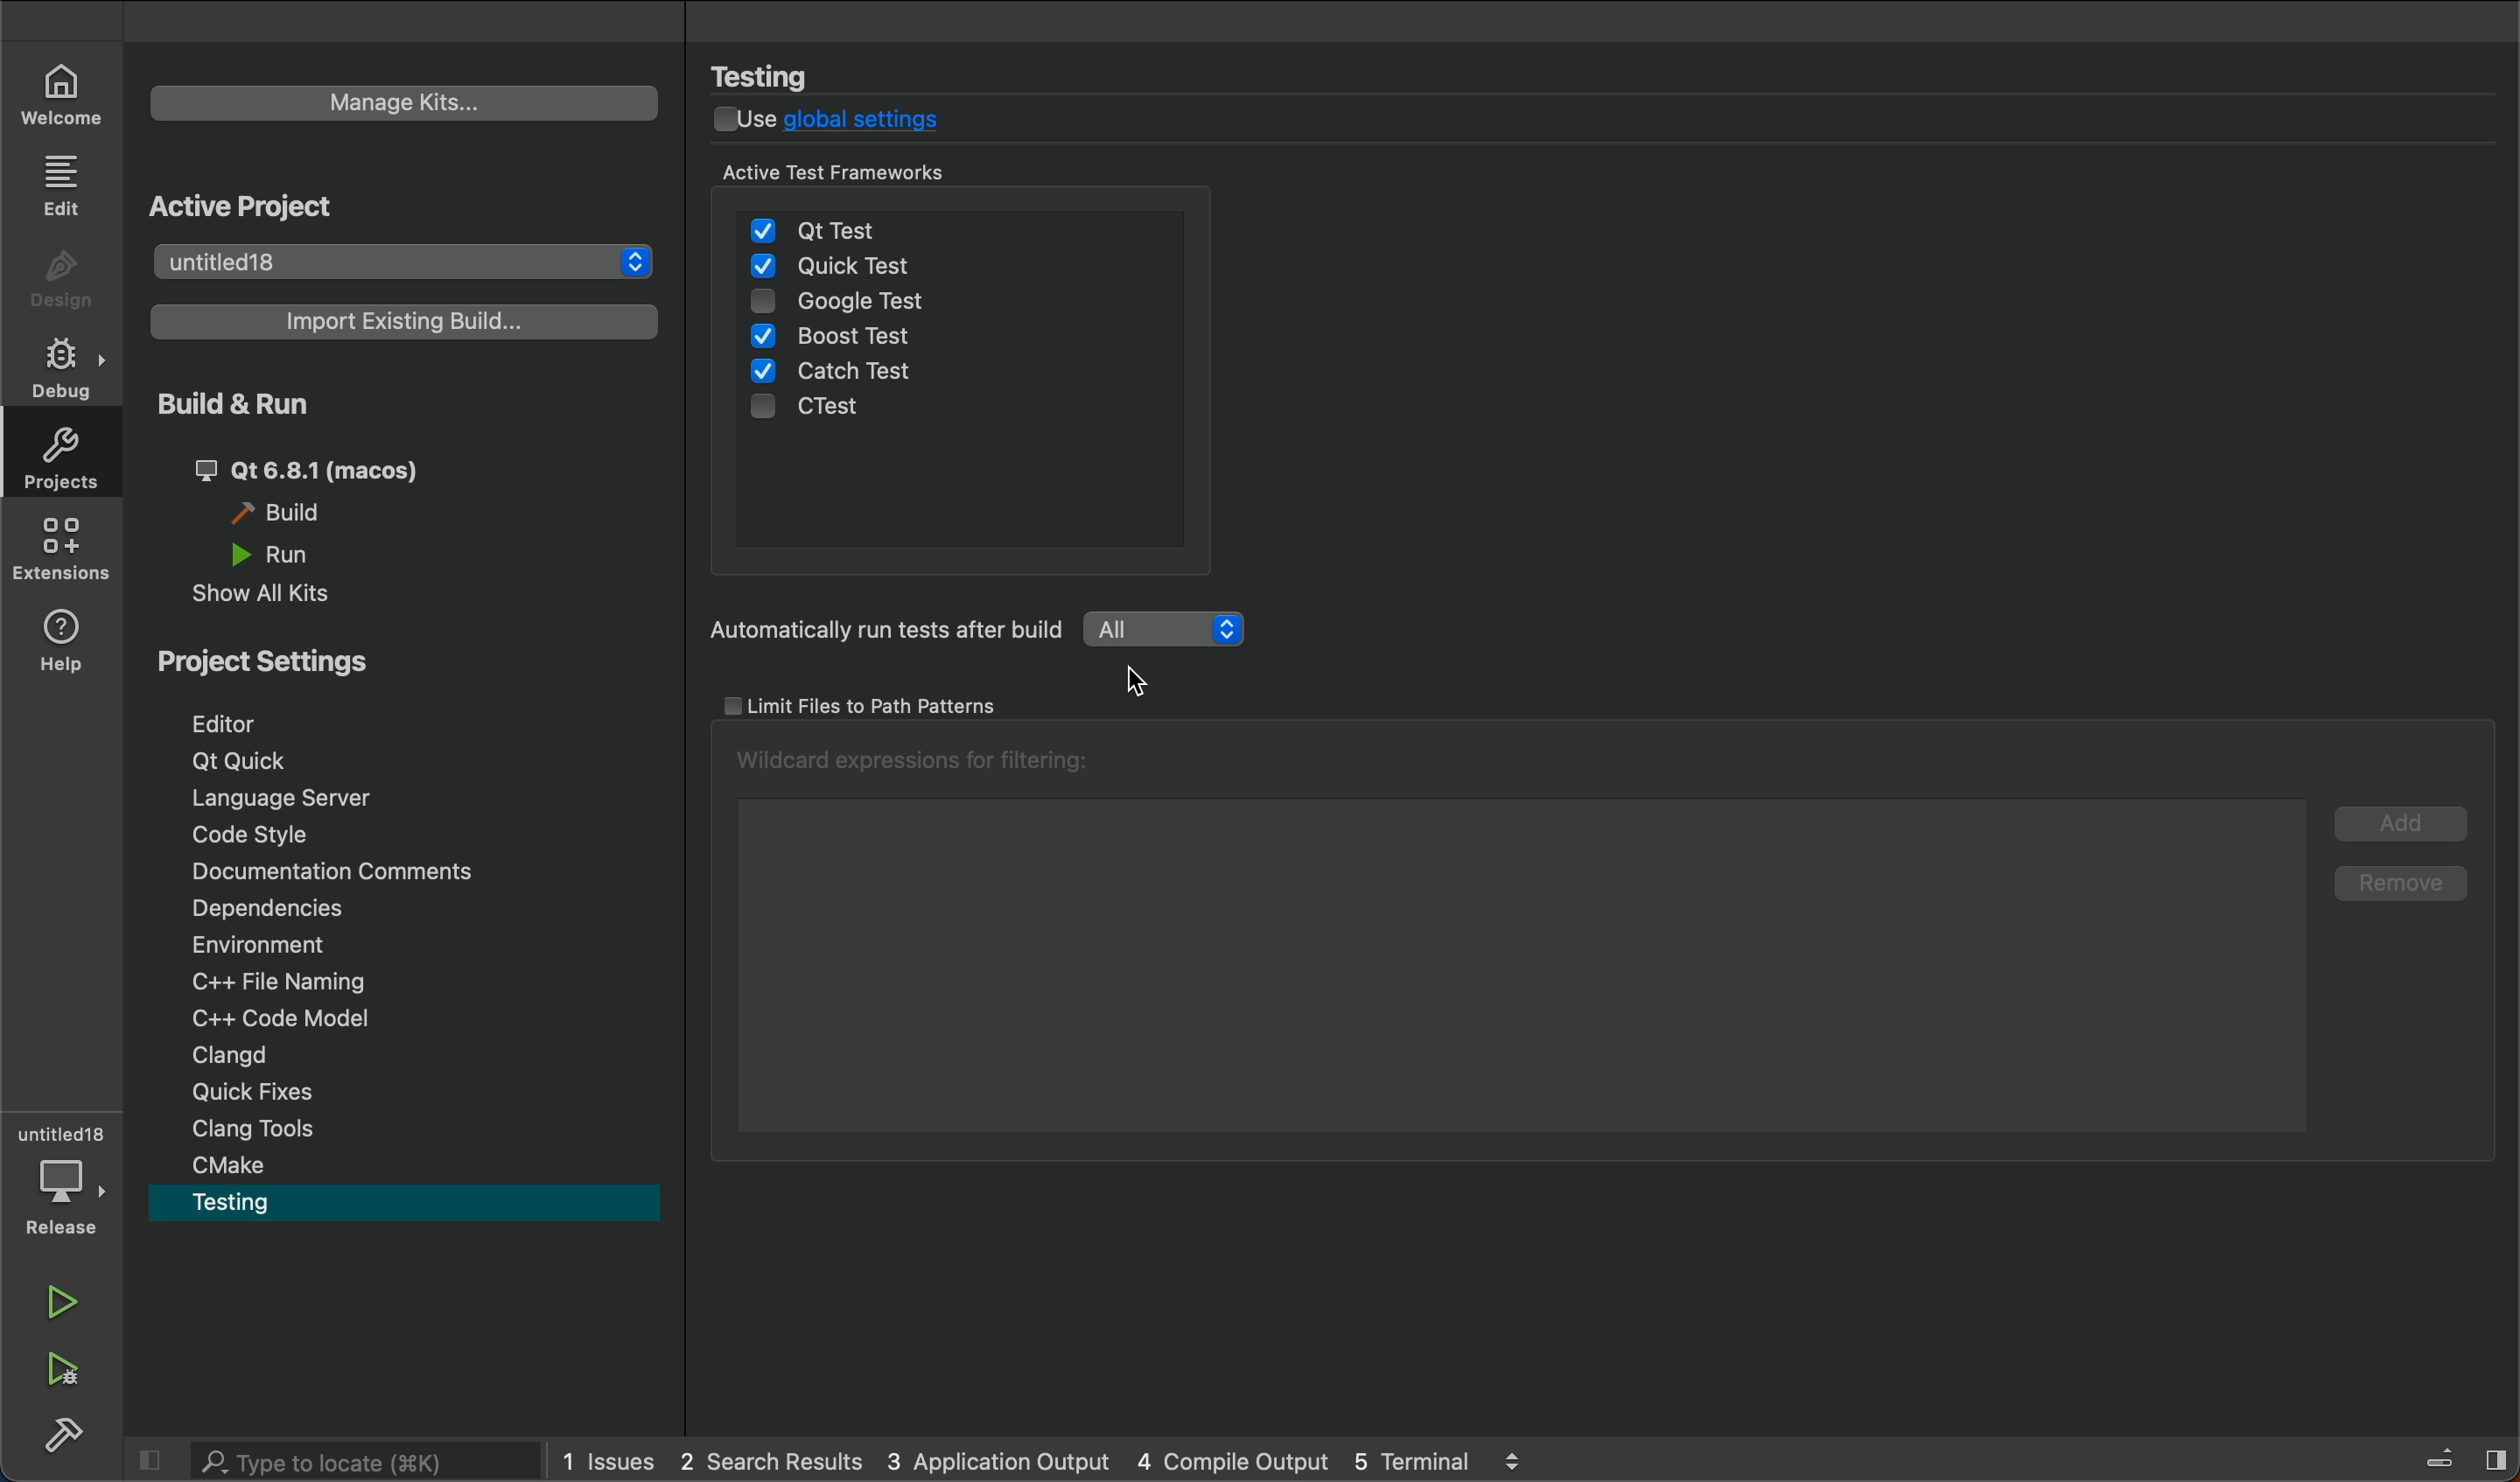 This screenshot has height=1482, width=2520. I want to click on BUILD, so click(57, 1433).